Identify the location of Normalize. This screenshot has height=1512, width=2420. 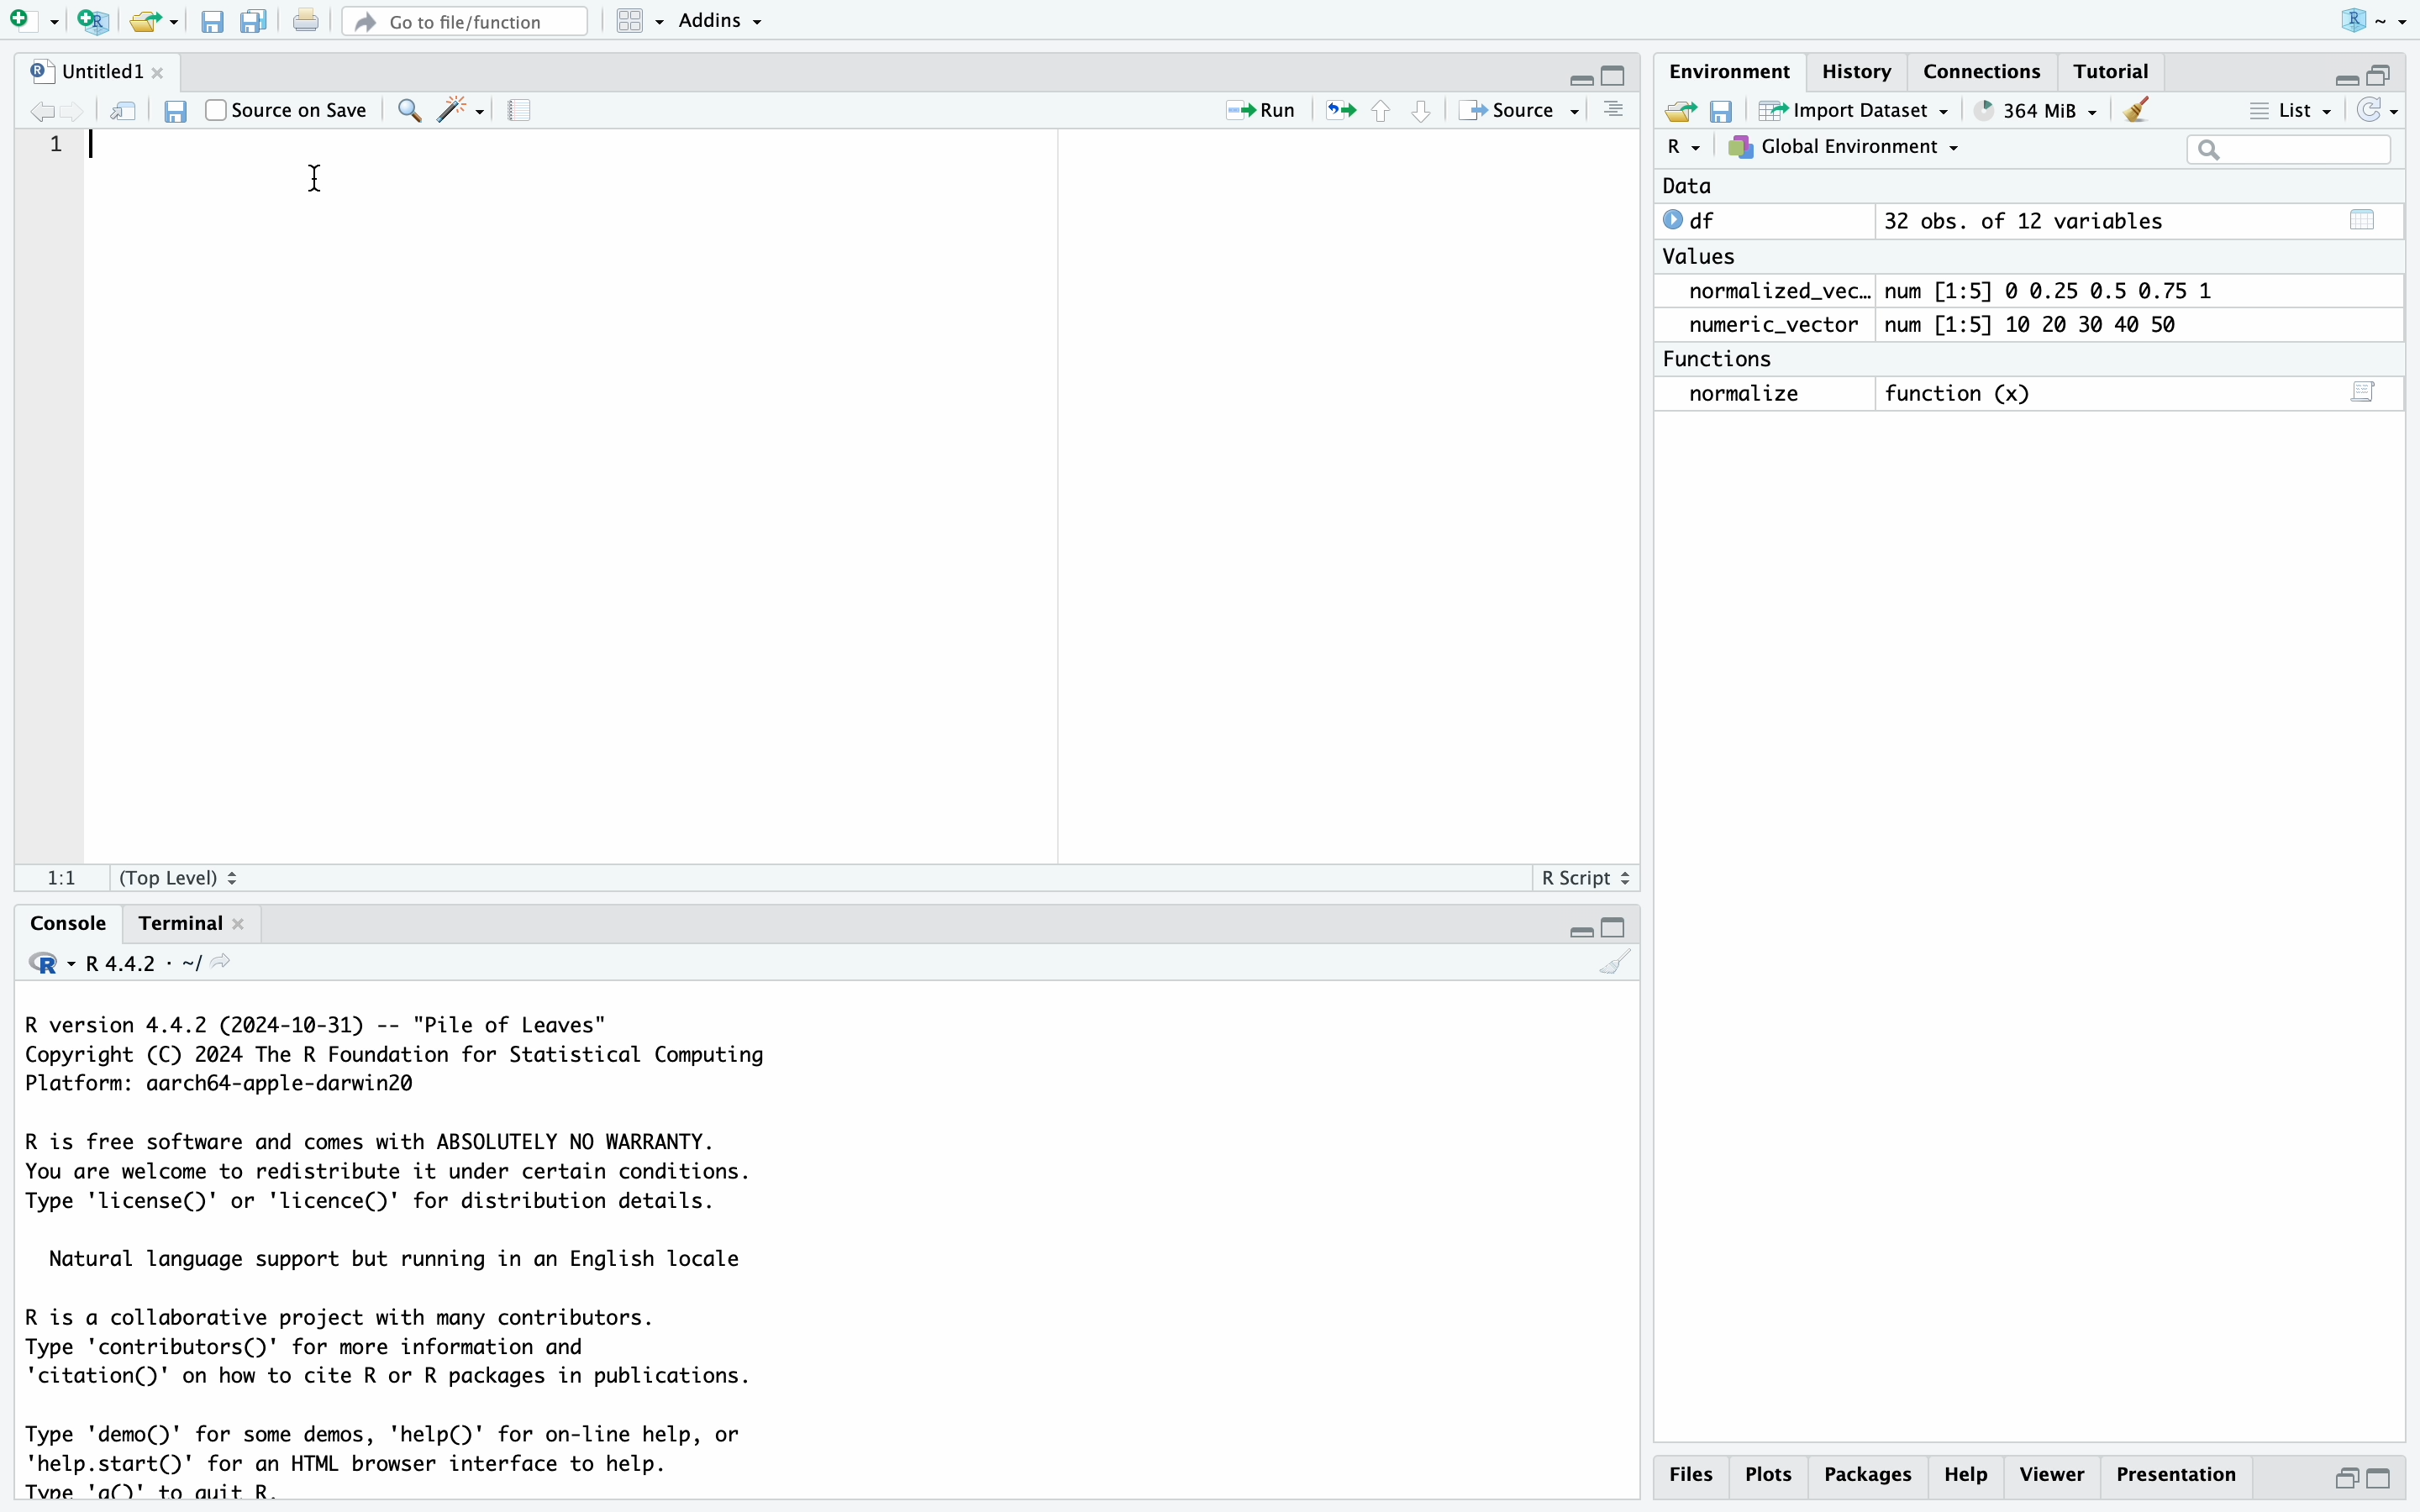
(1748, 395).